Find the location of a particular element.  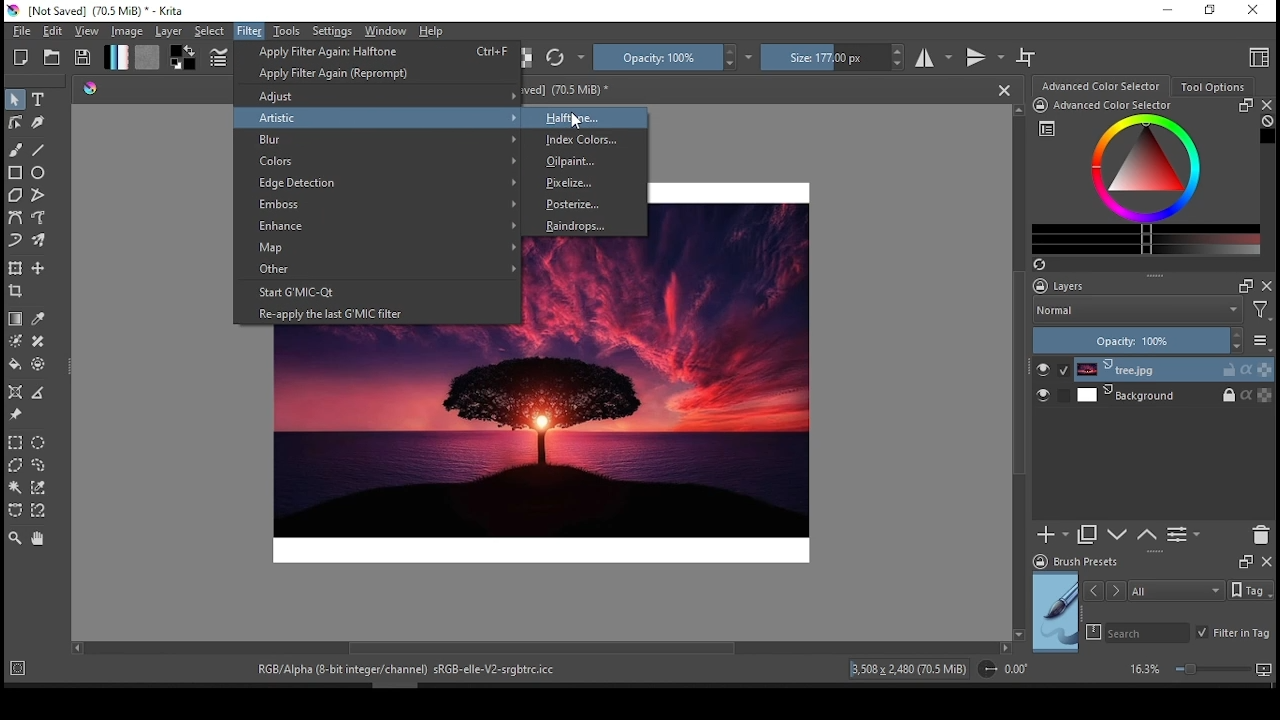

tags is located at coordinates (1153, 590).